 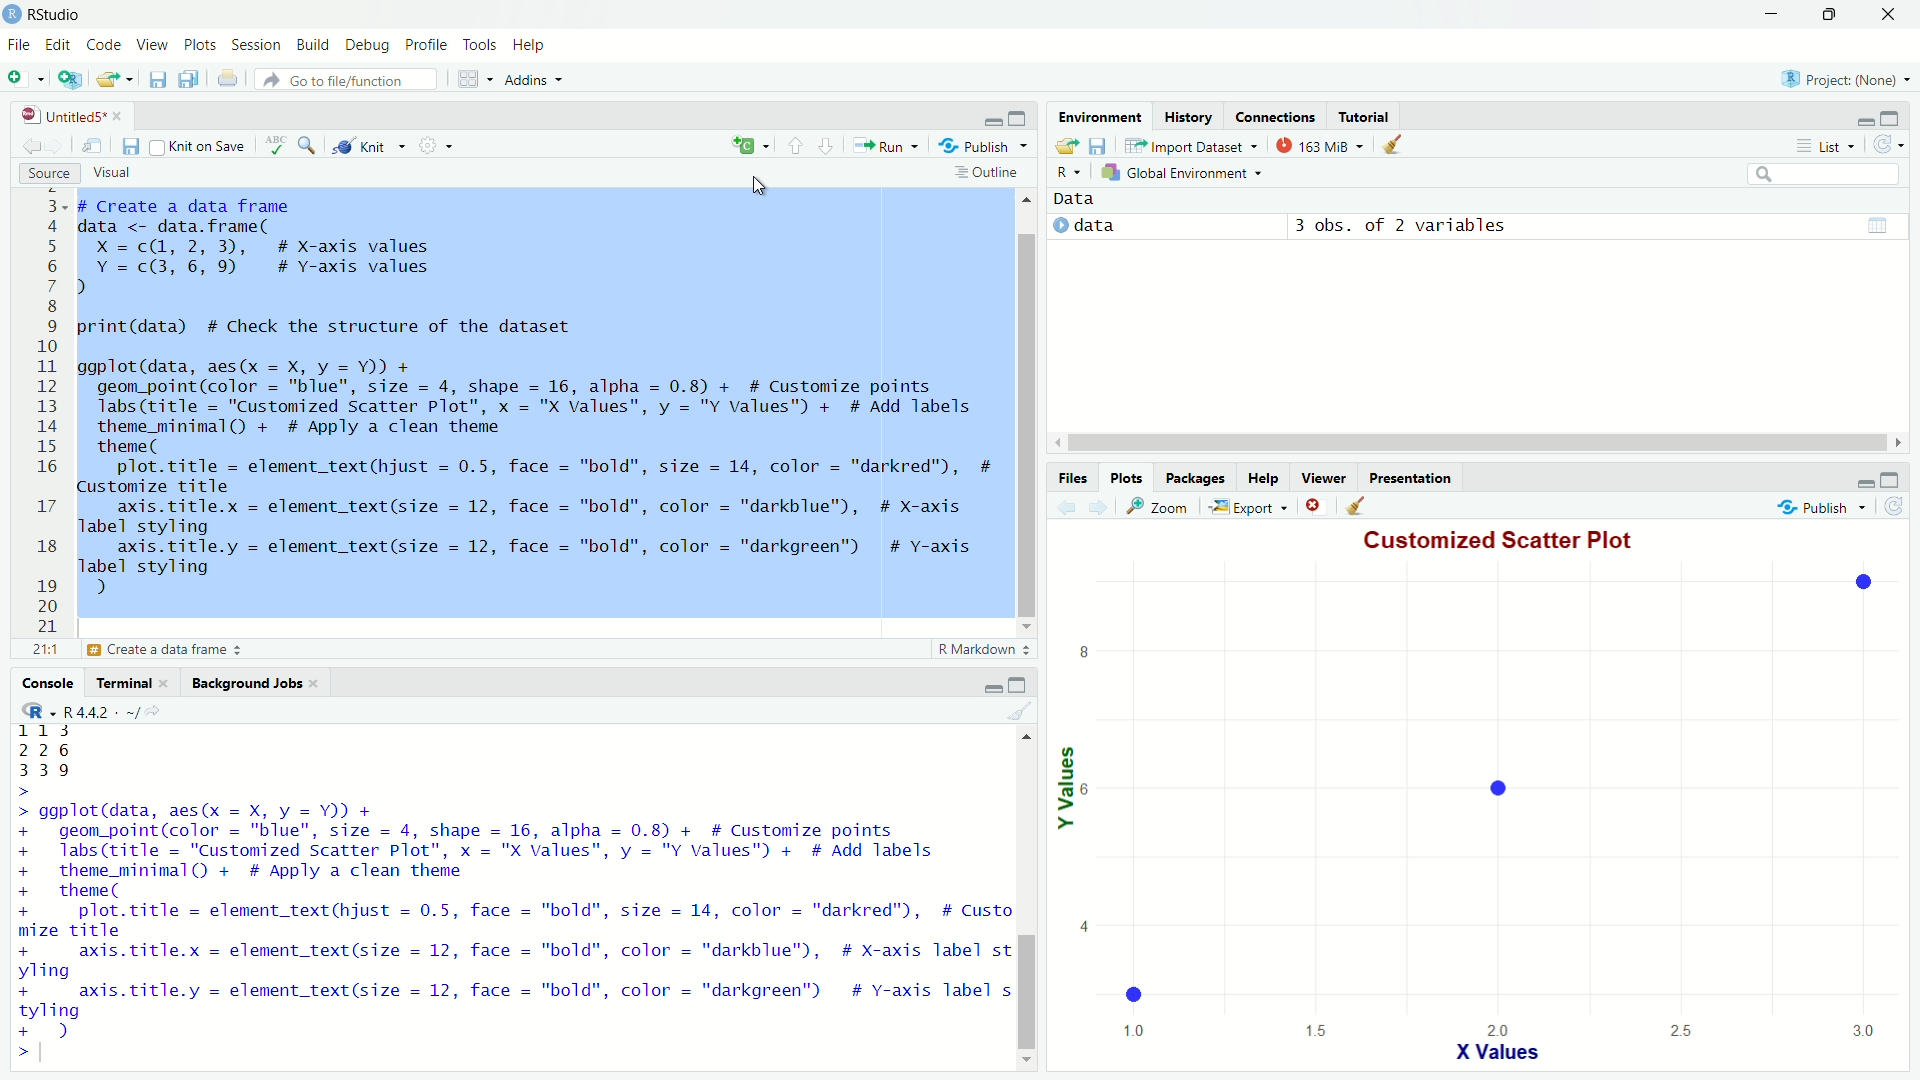 I want to click on Publish, so click(x=1822, y=512).